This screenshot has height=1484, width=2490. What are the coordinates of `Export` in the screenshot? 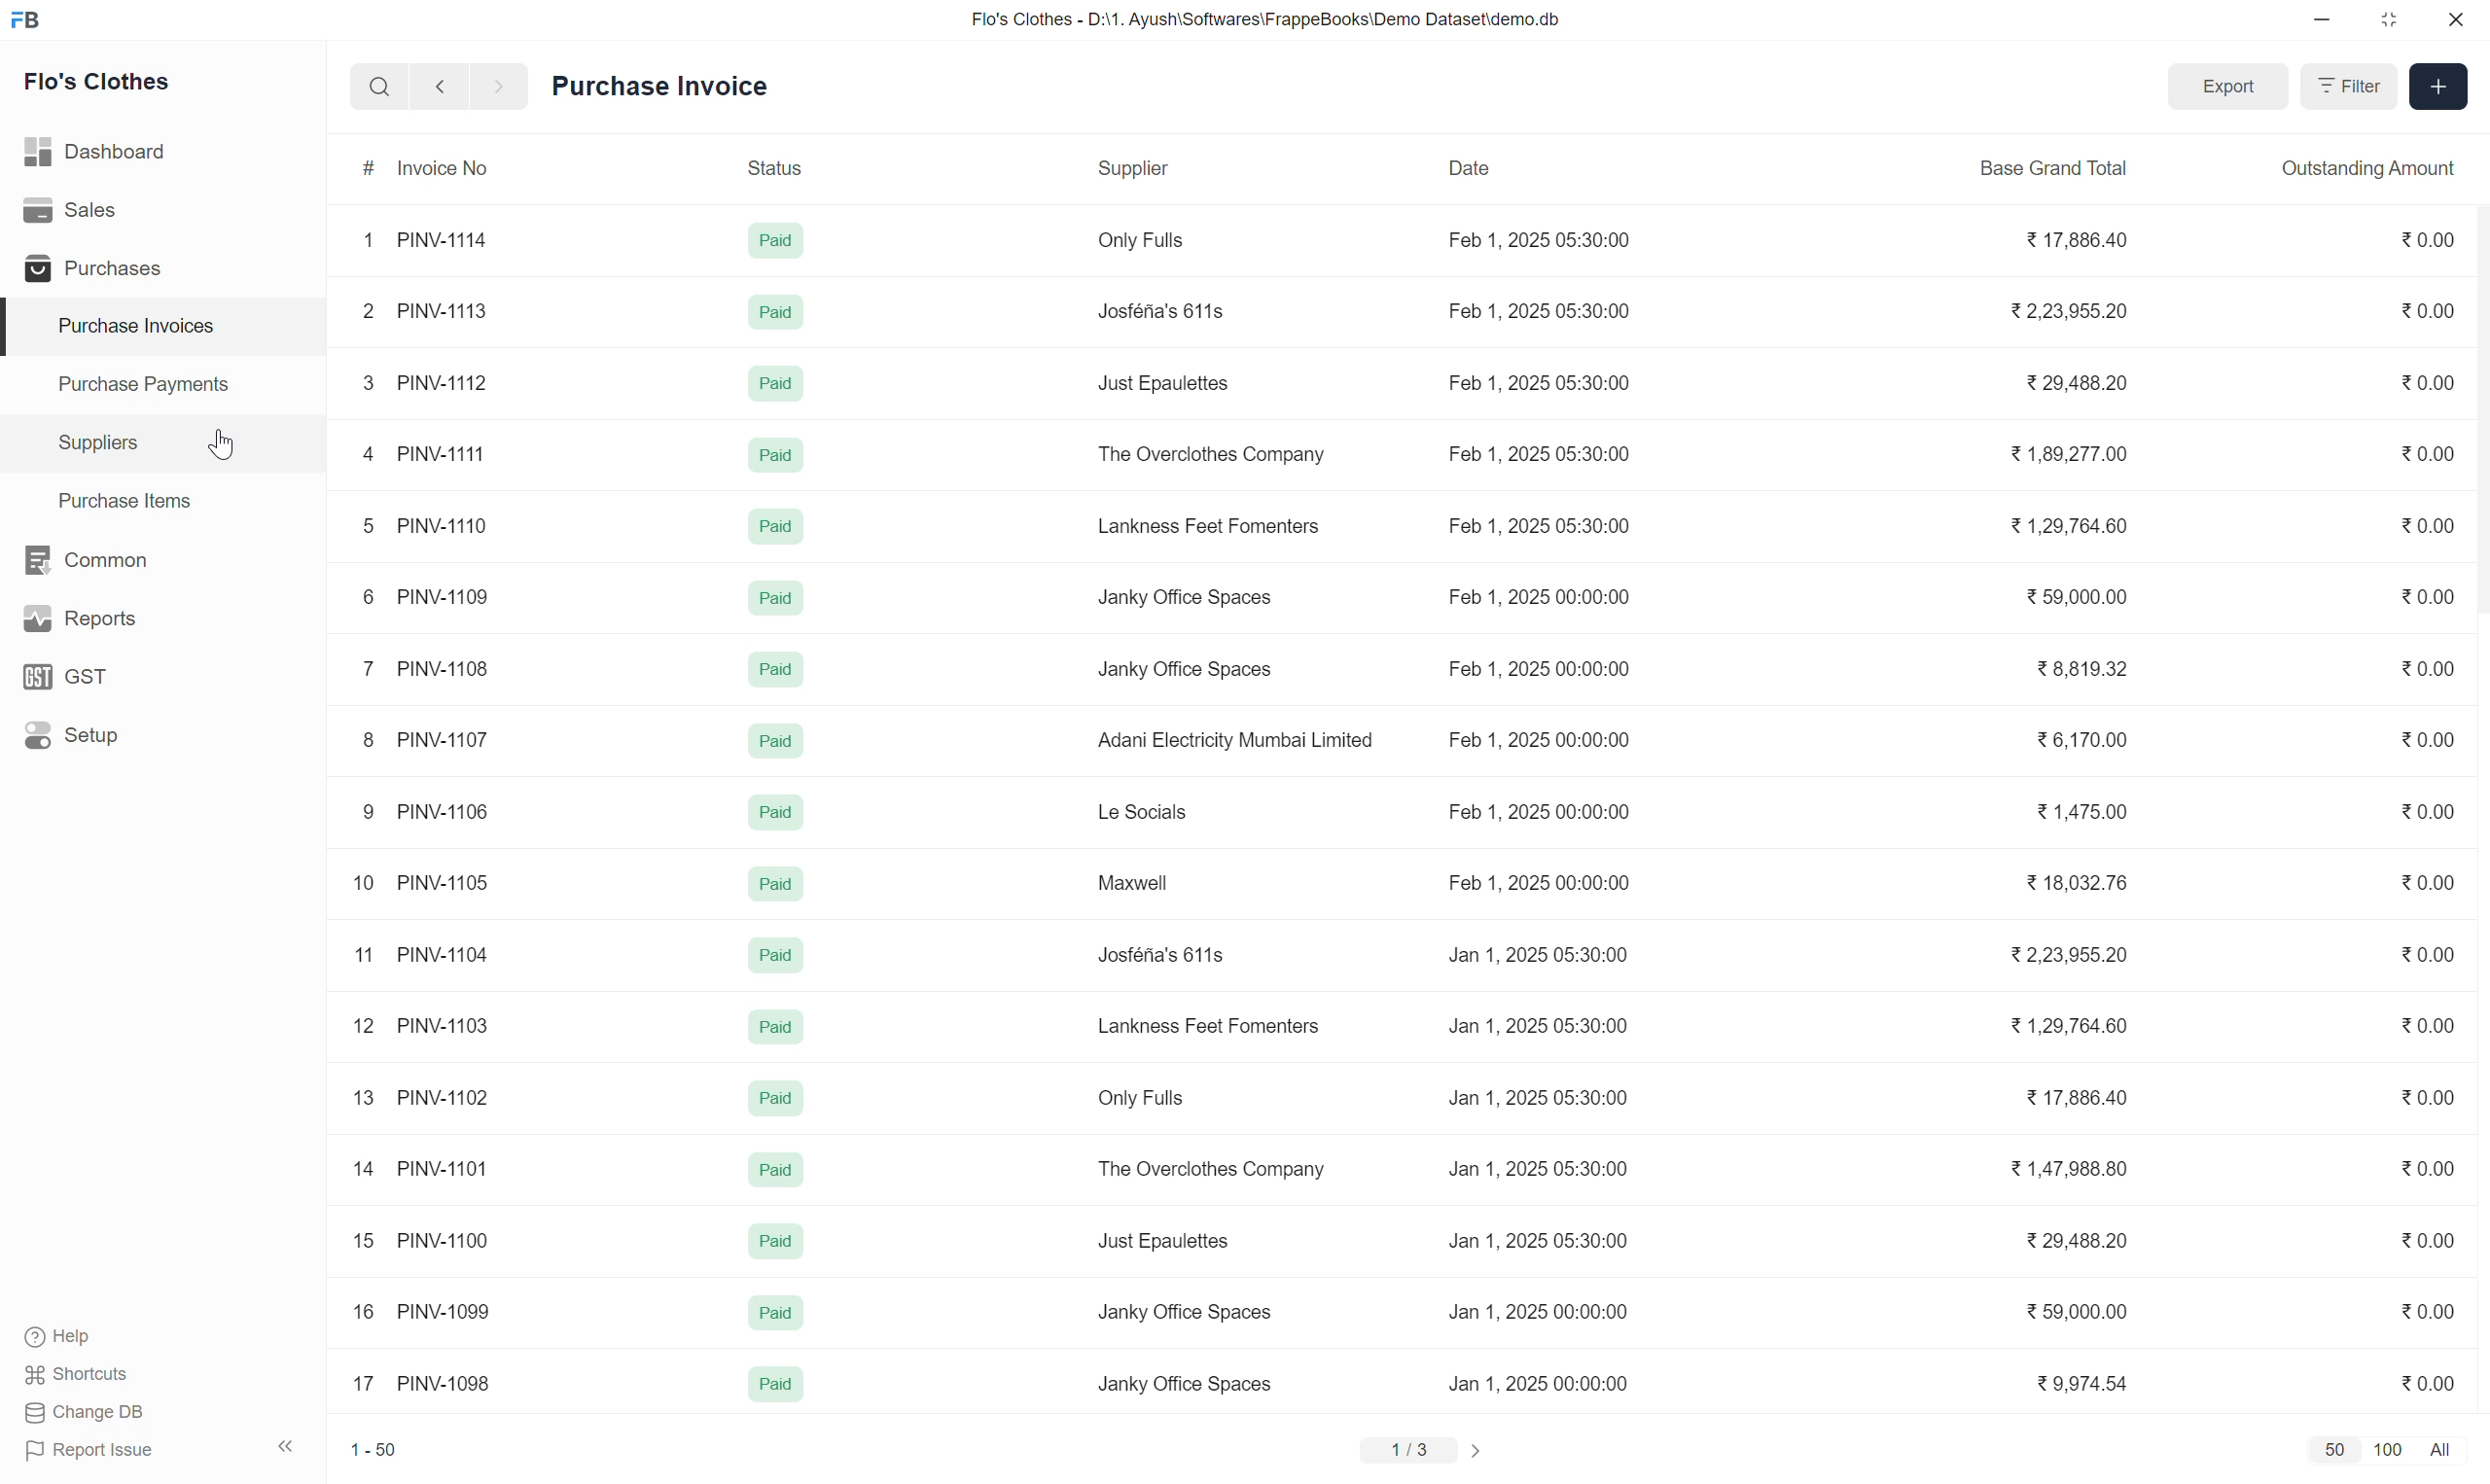 It's located at (2228, 87).